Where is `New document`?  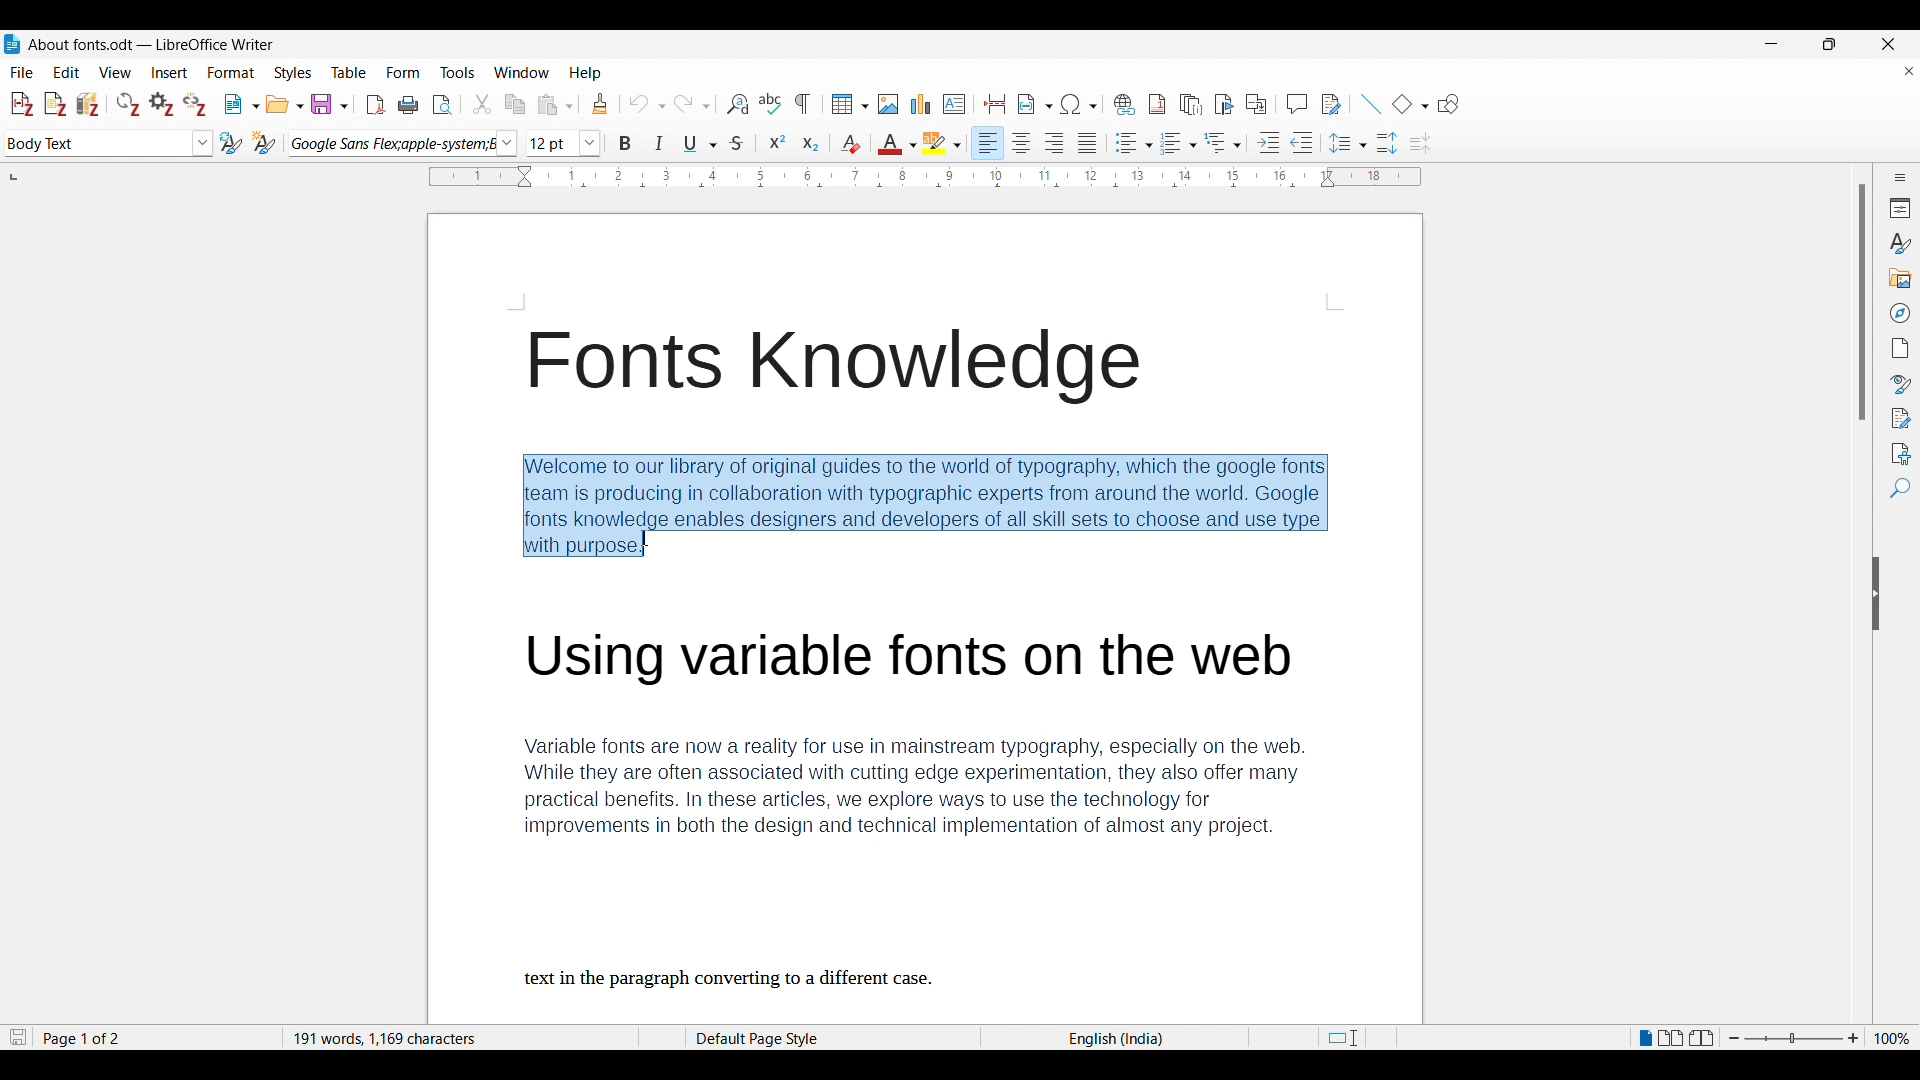 New document is located at coordinates (243, 104).